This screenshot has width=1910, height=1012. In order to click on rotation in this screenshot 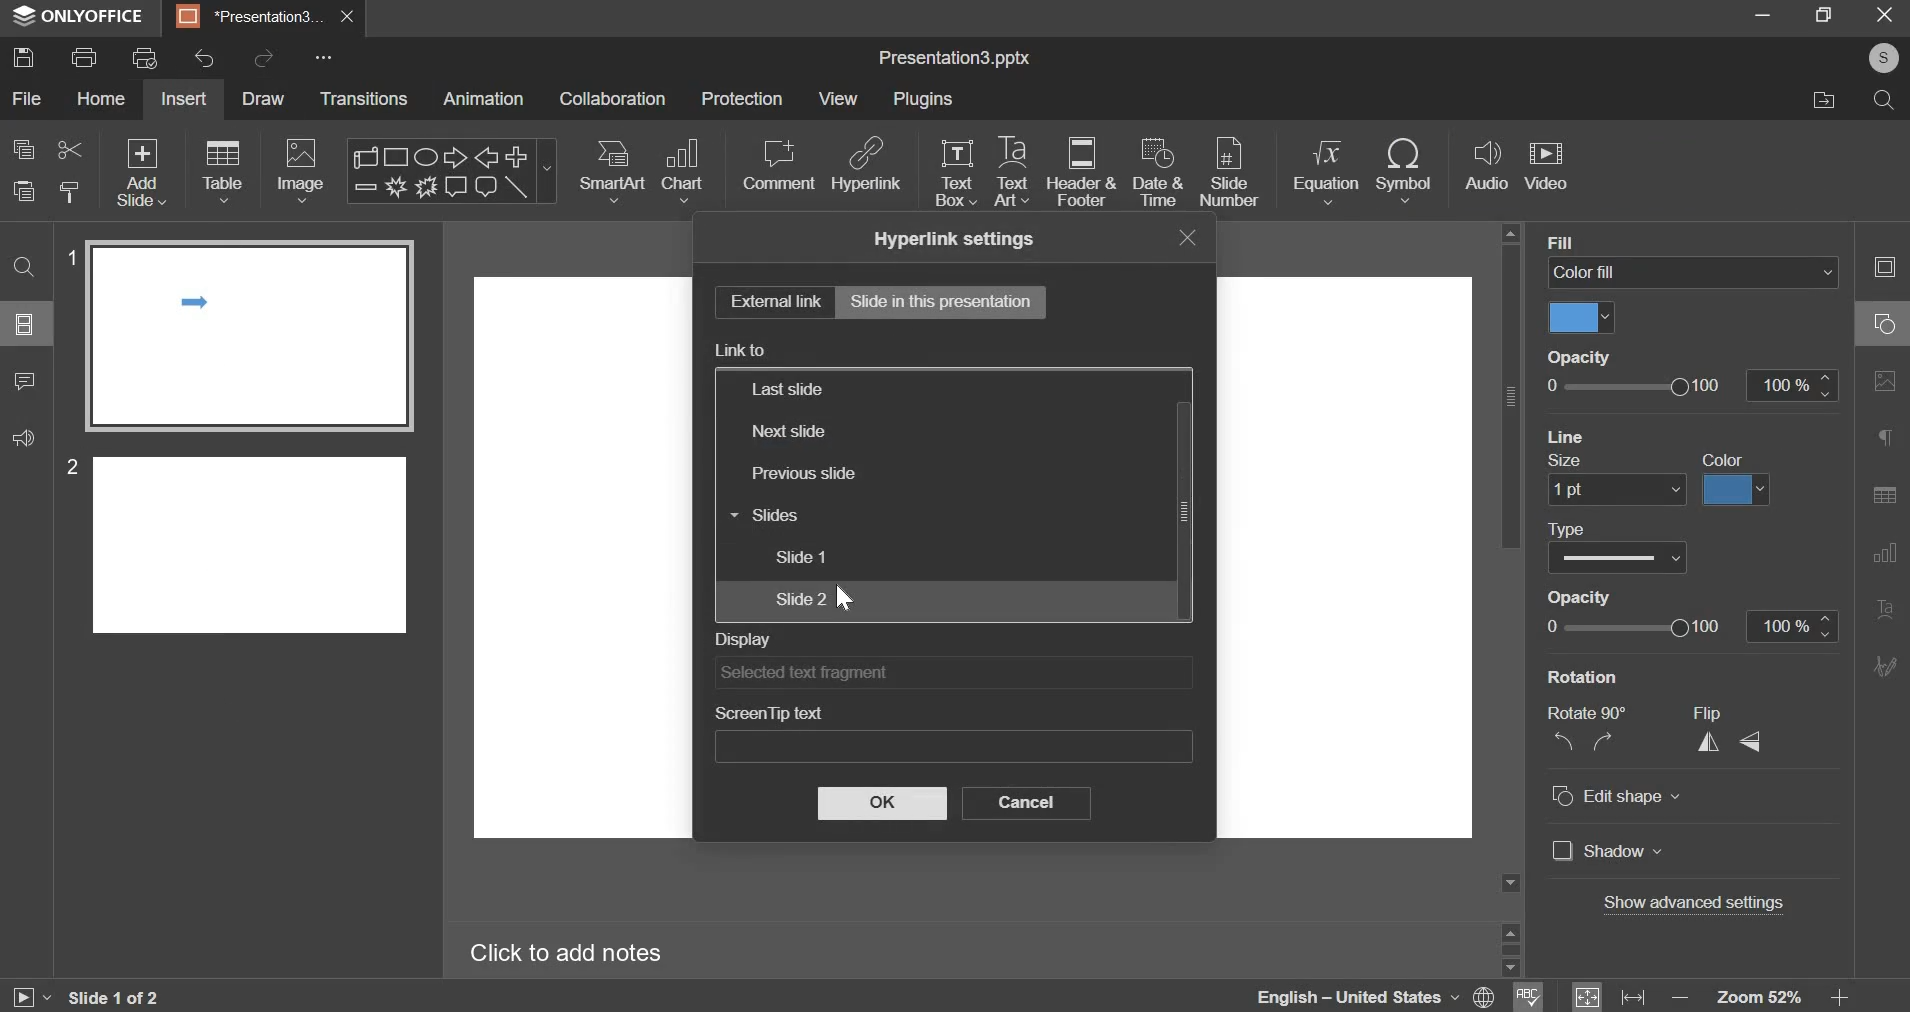, I will do `click(1583, 677)`.